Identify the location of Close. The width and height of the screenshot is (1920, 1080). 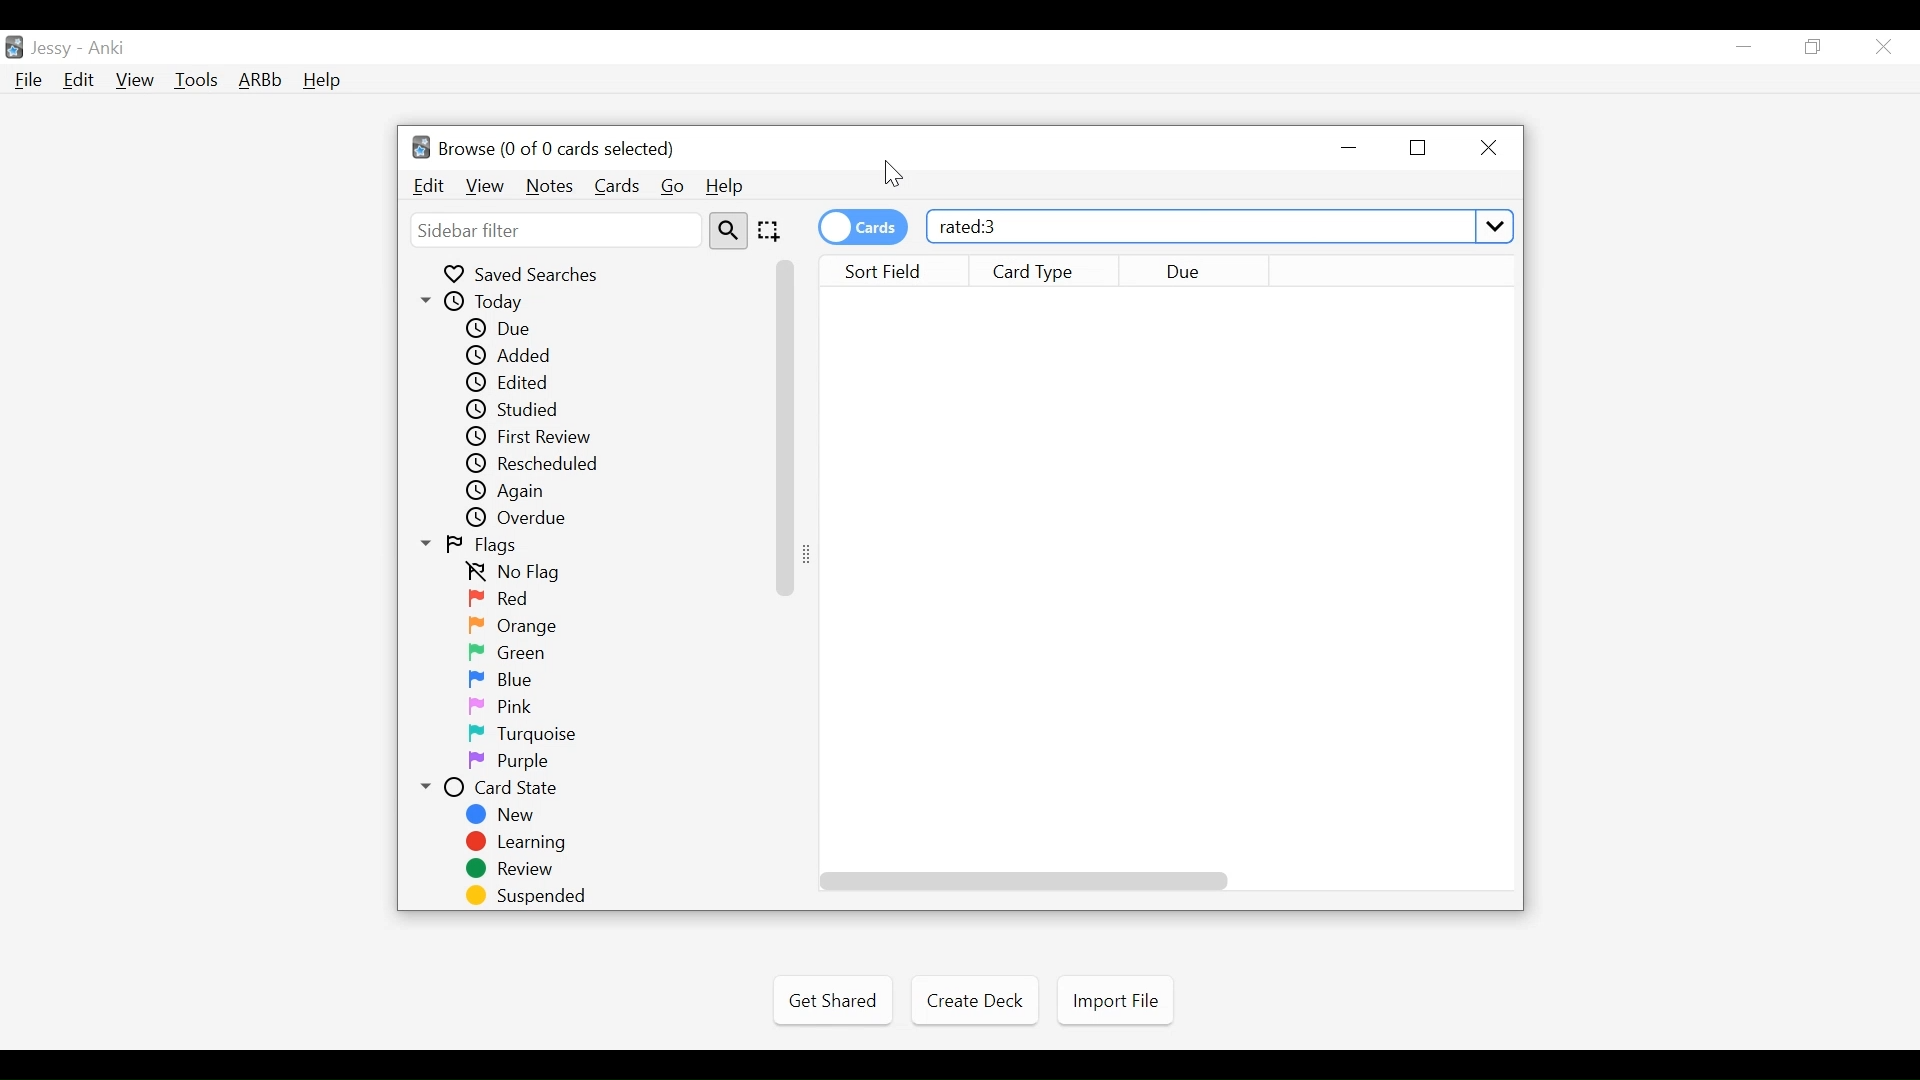
(1489, 149).